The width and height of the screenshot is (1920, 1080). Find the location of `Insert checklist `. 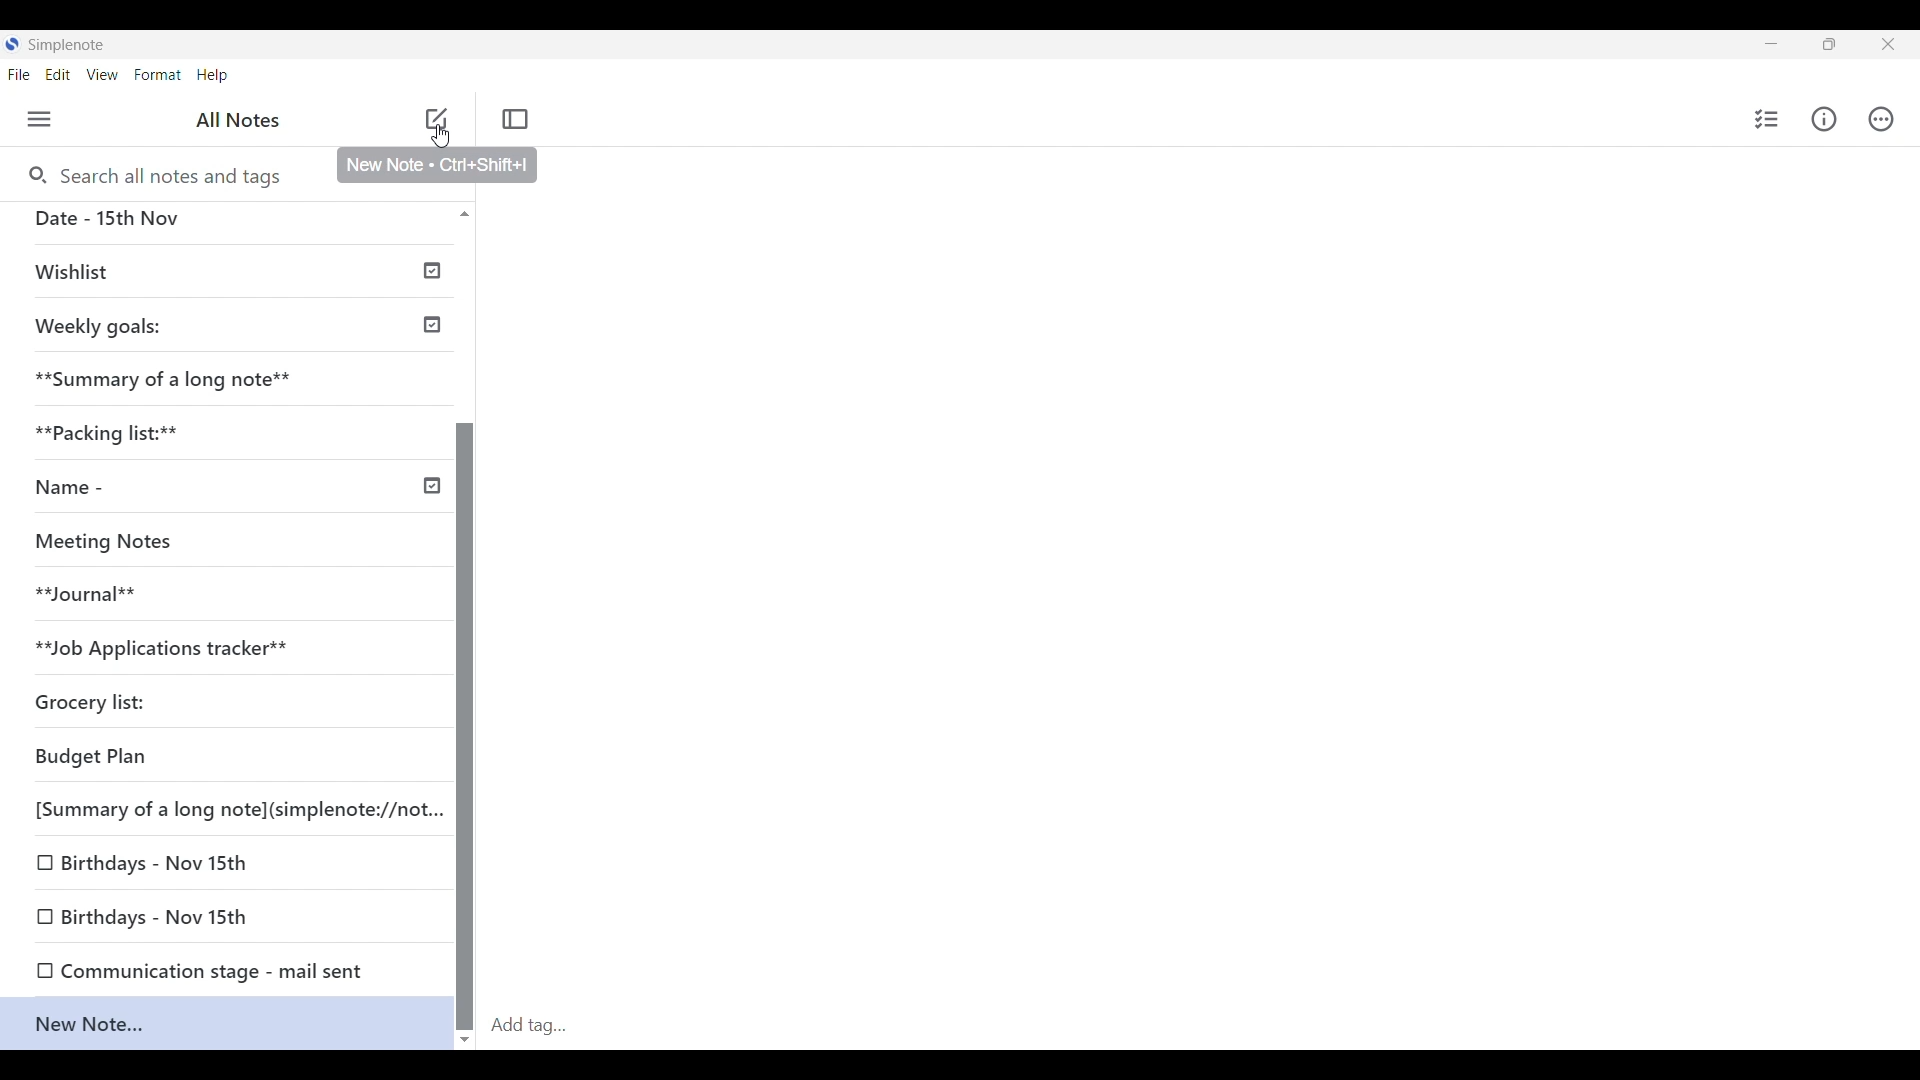

Insert checklist  is located at coordinates (1768, 119).